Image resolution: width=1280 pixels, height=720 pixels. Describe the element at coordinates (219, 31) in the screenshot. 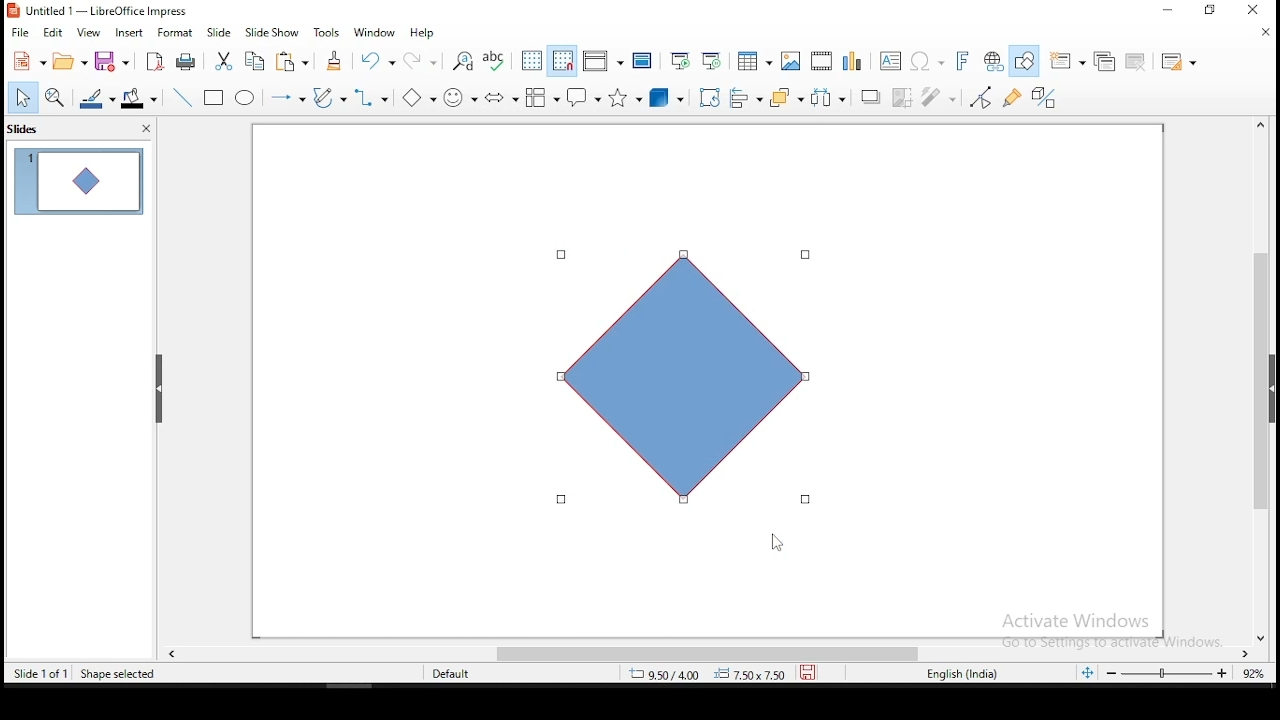

I see `slide` at that location.